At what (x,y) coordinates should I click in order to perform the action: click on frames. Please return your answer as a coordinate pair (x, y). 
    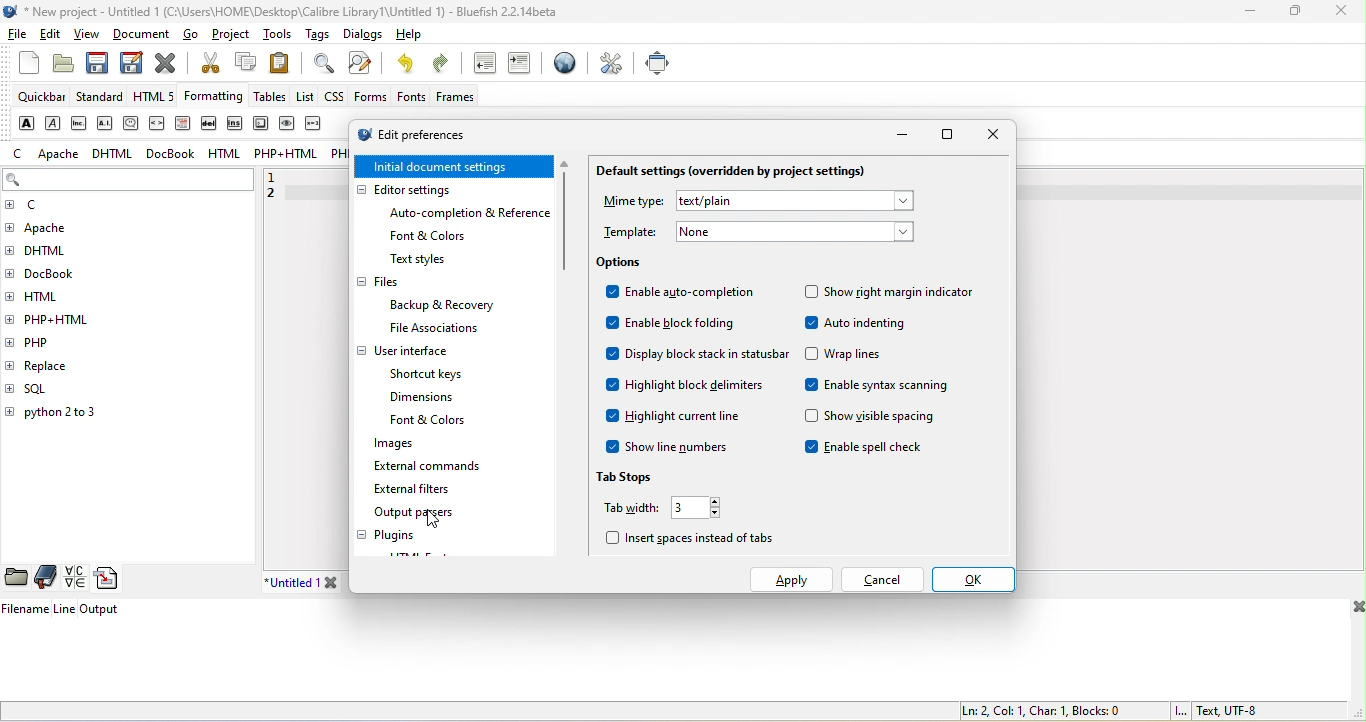
    Looking at the image, I should click on (456, 98).